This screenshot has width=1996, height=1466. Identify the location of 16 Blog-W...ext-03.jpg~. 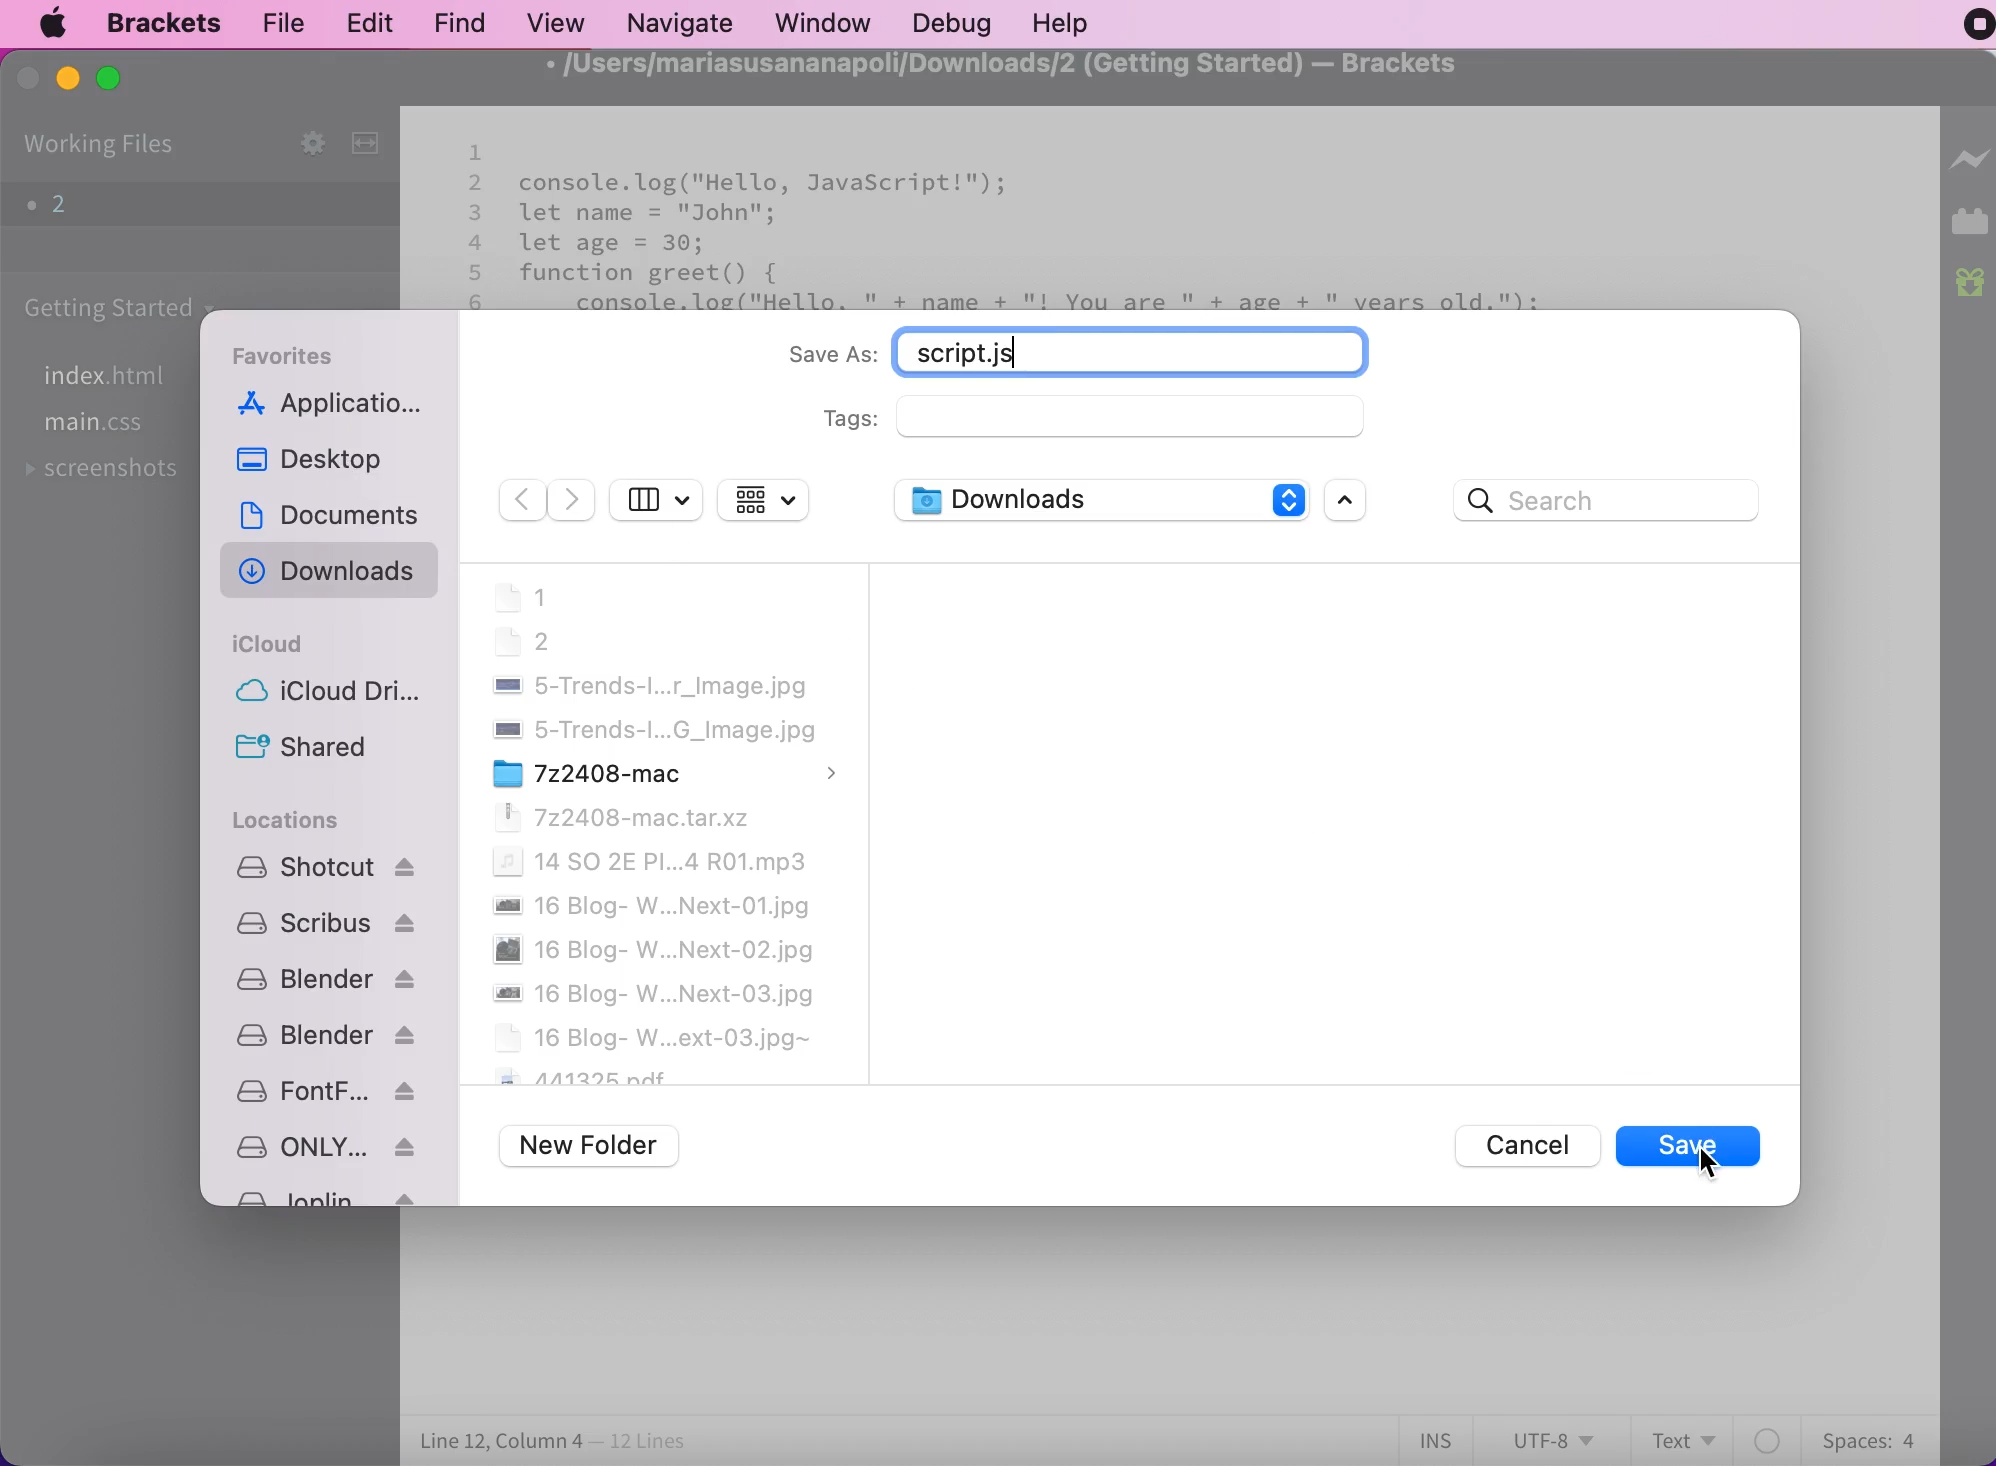
(652, 1037).